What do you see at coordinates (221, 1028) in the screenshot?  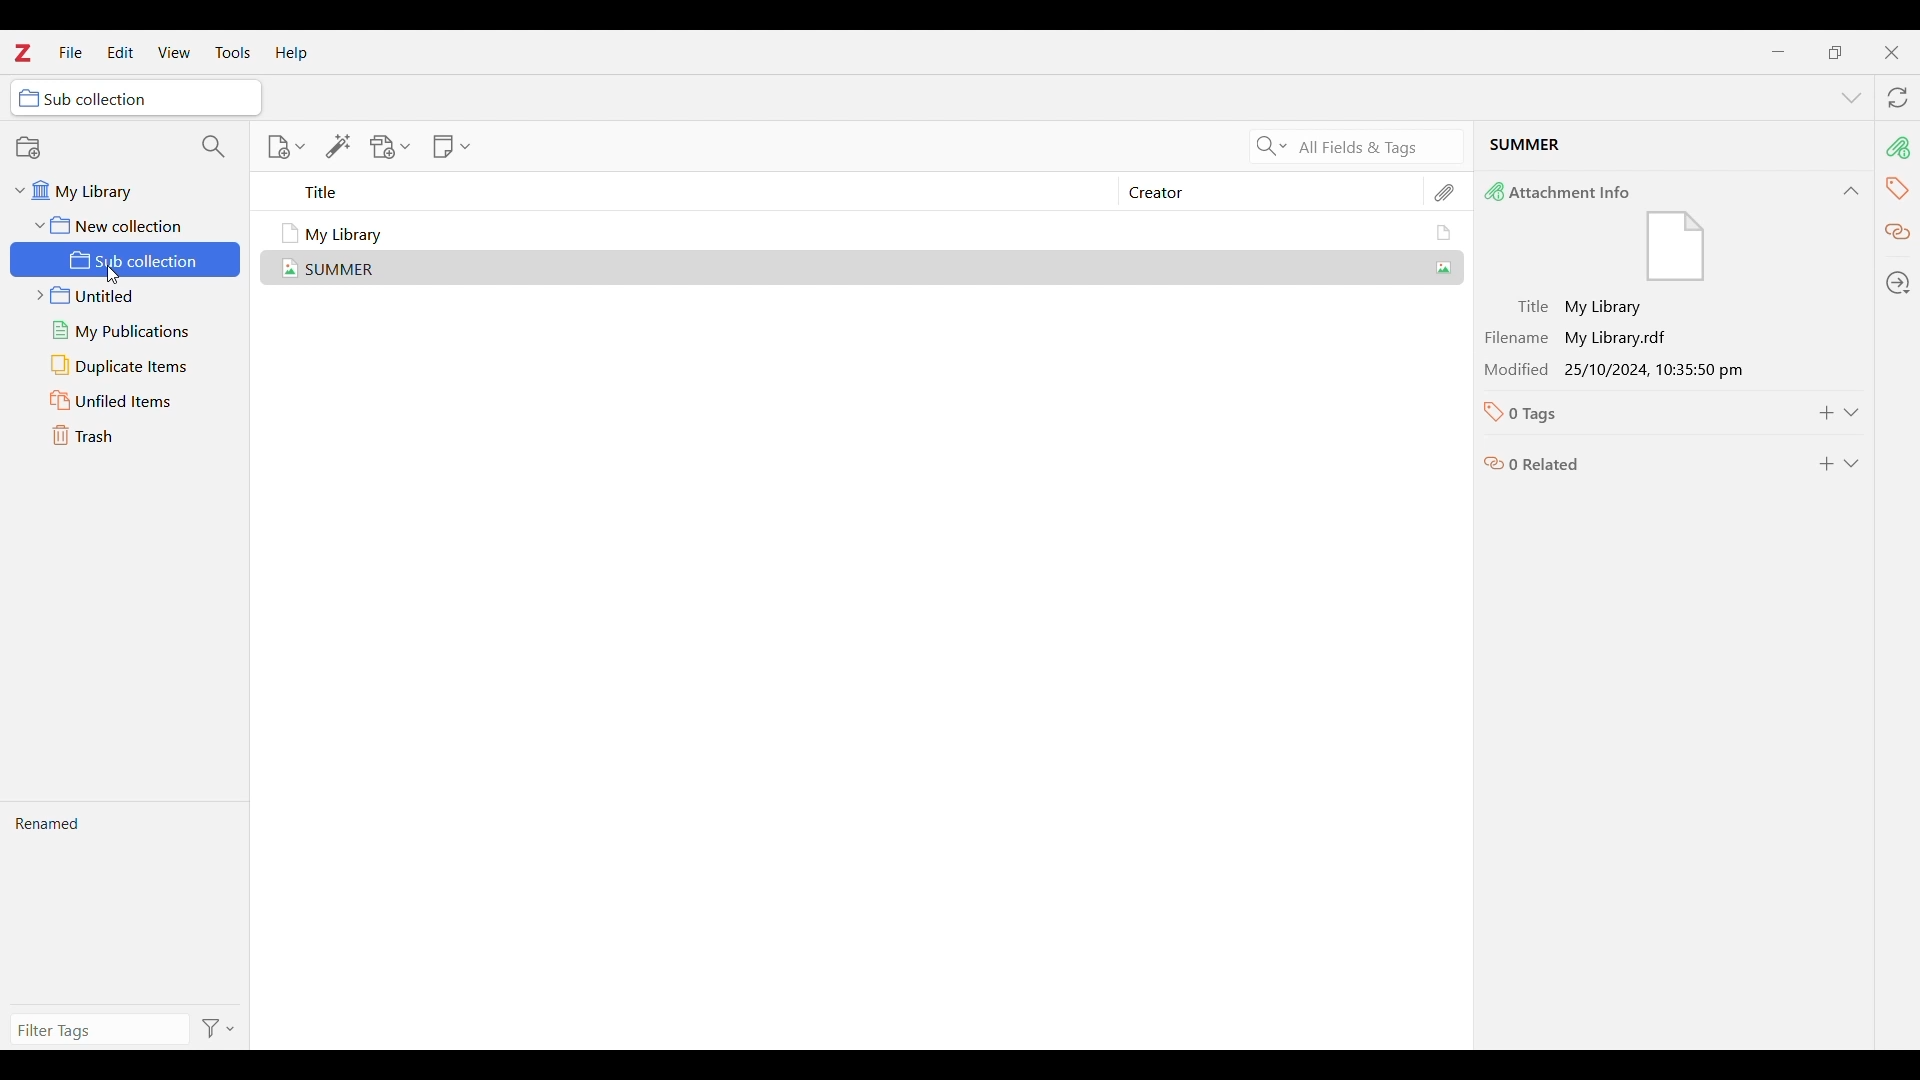 I see `Filter` at bounding box center [221, 1028].